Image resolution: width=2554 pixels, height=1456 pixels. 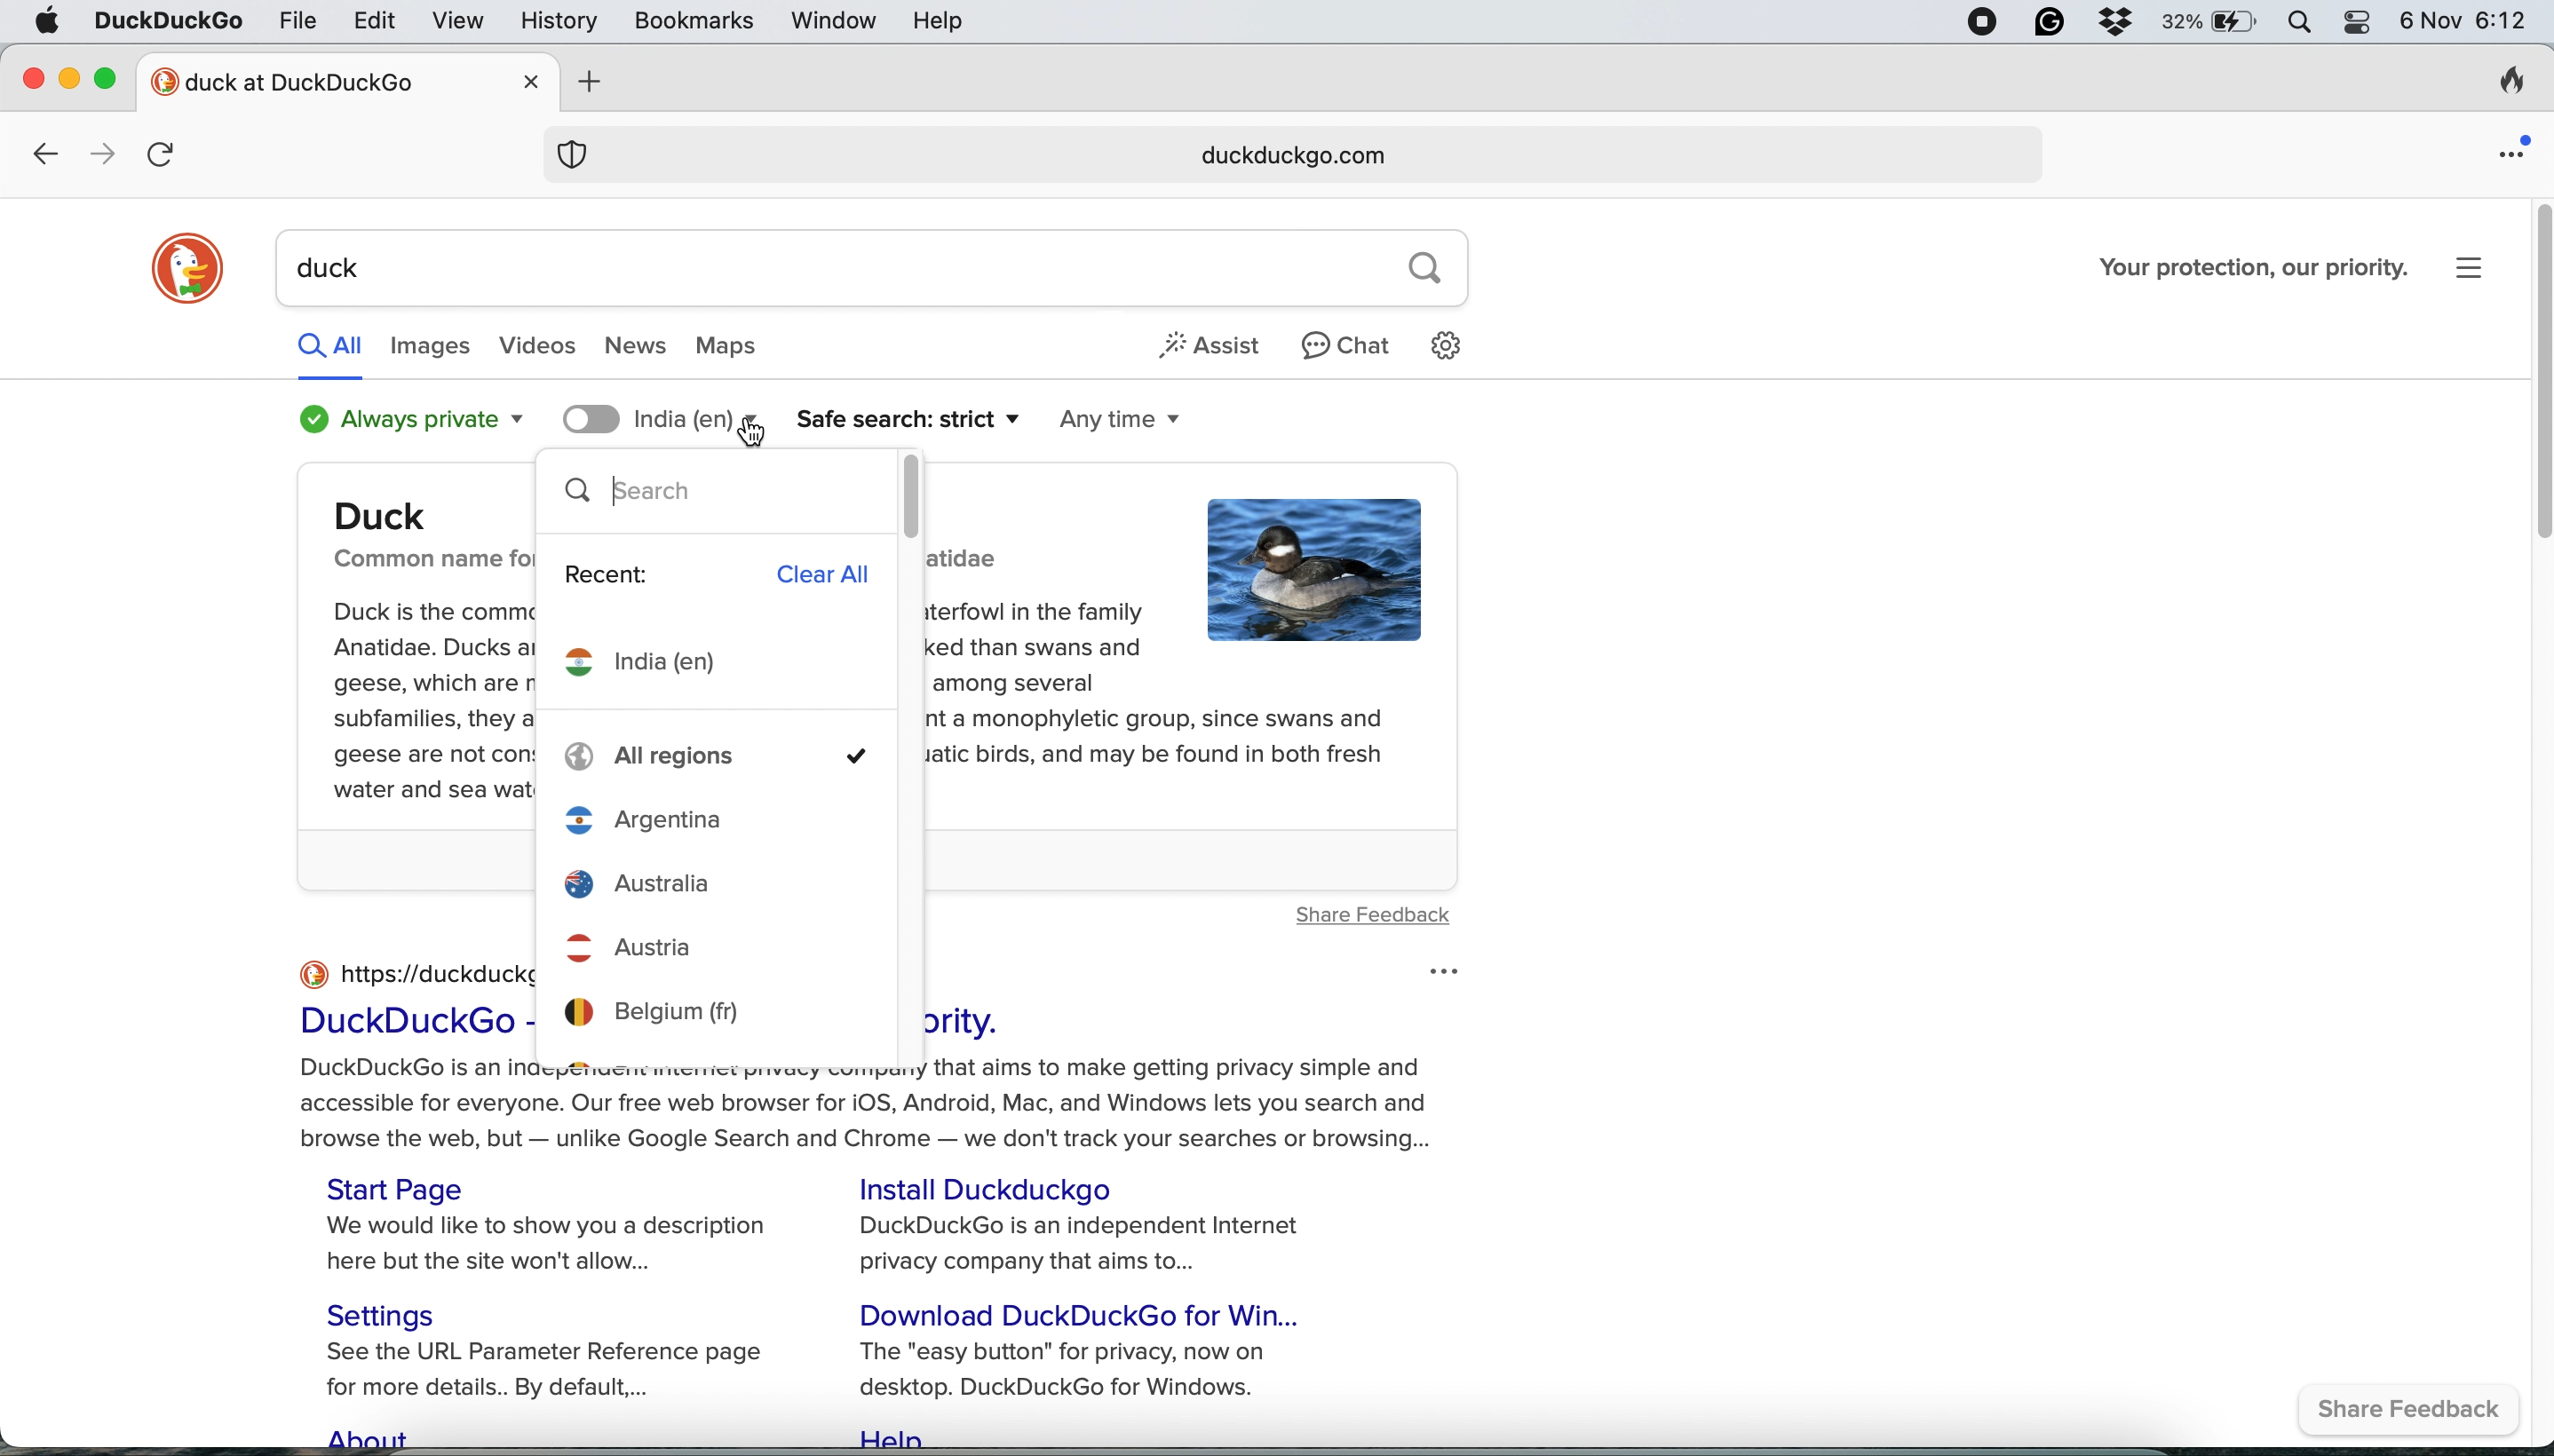 What do you see at coordinates (693, 419) in the screenshot?
I see `search location` at bounding box center [693, 419].